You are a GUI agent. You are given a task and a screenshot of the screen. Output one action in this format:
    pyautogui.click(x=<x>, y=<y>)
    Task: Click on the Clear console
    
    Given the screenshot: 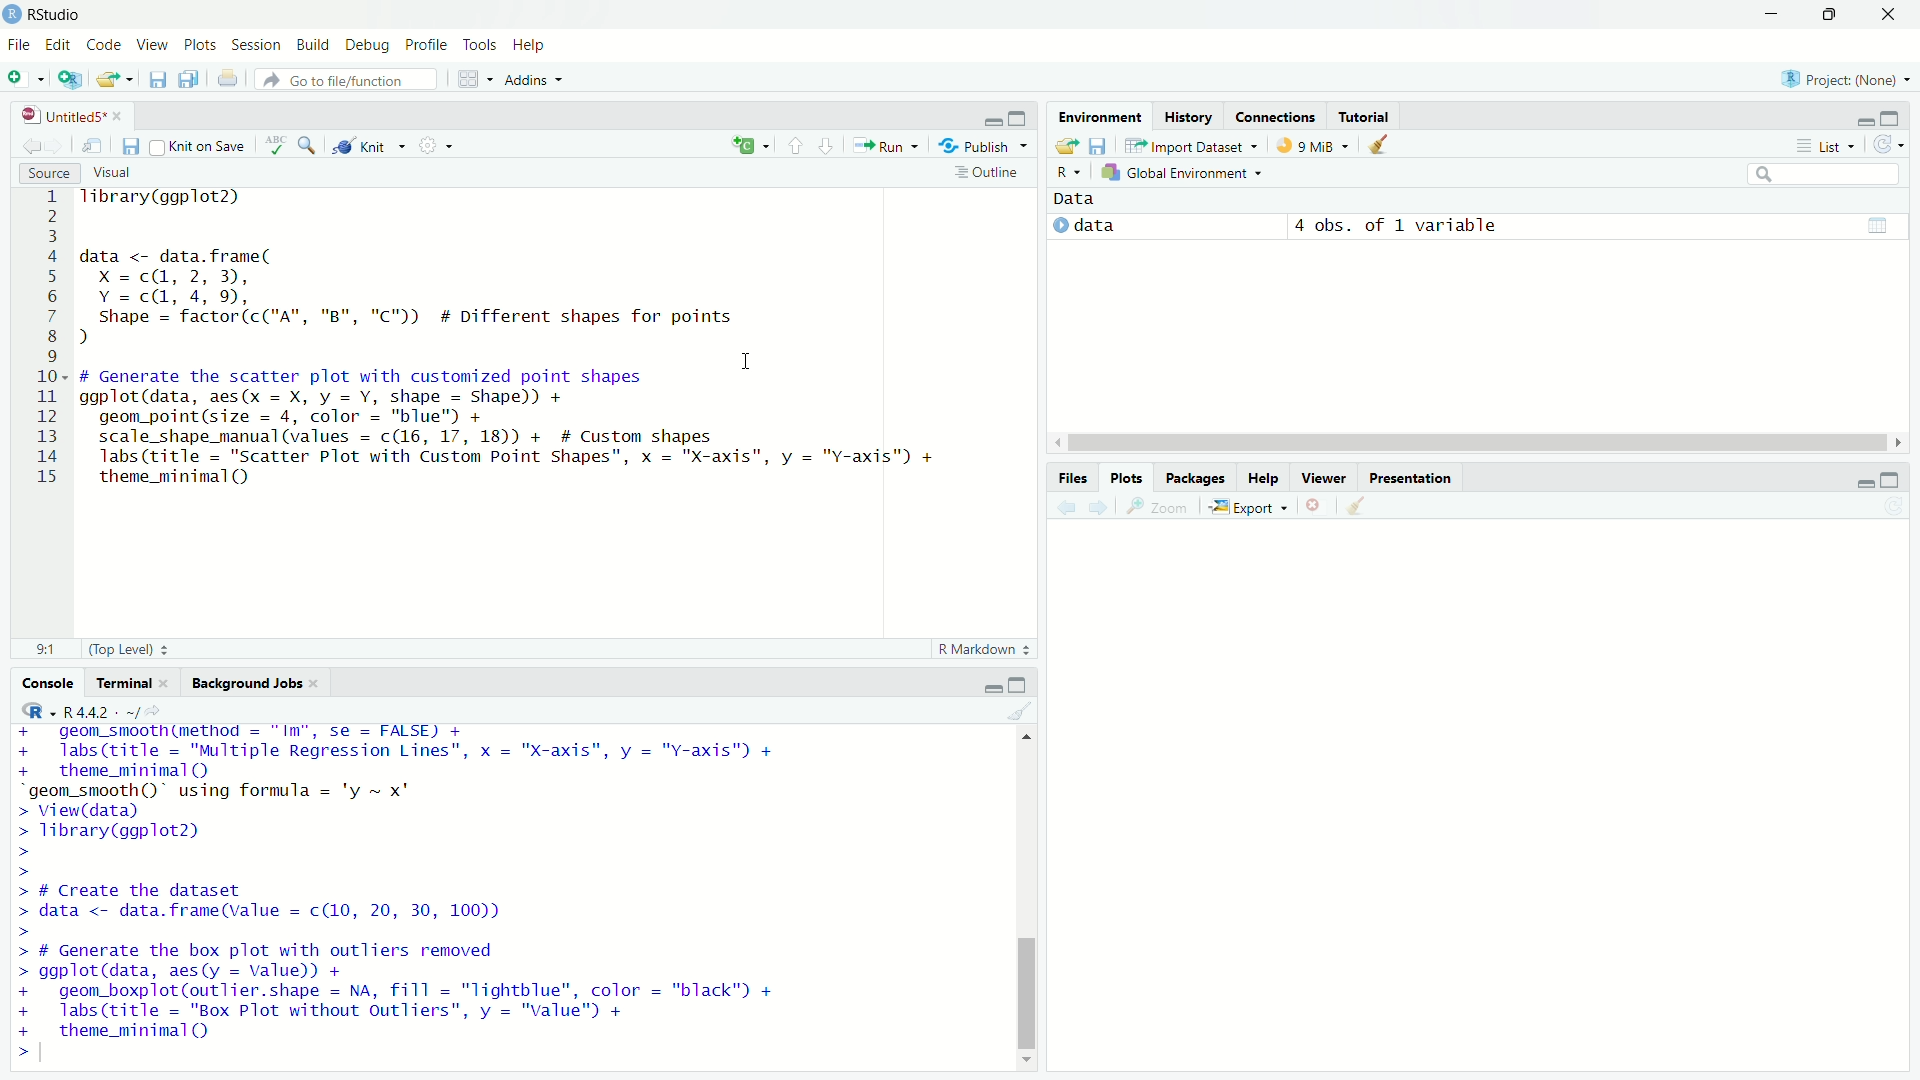 What is the action you would take?
    pyautogui.click(x=1021, y=711)
    